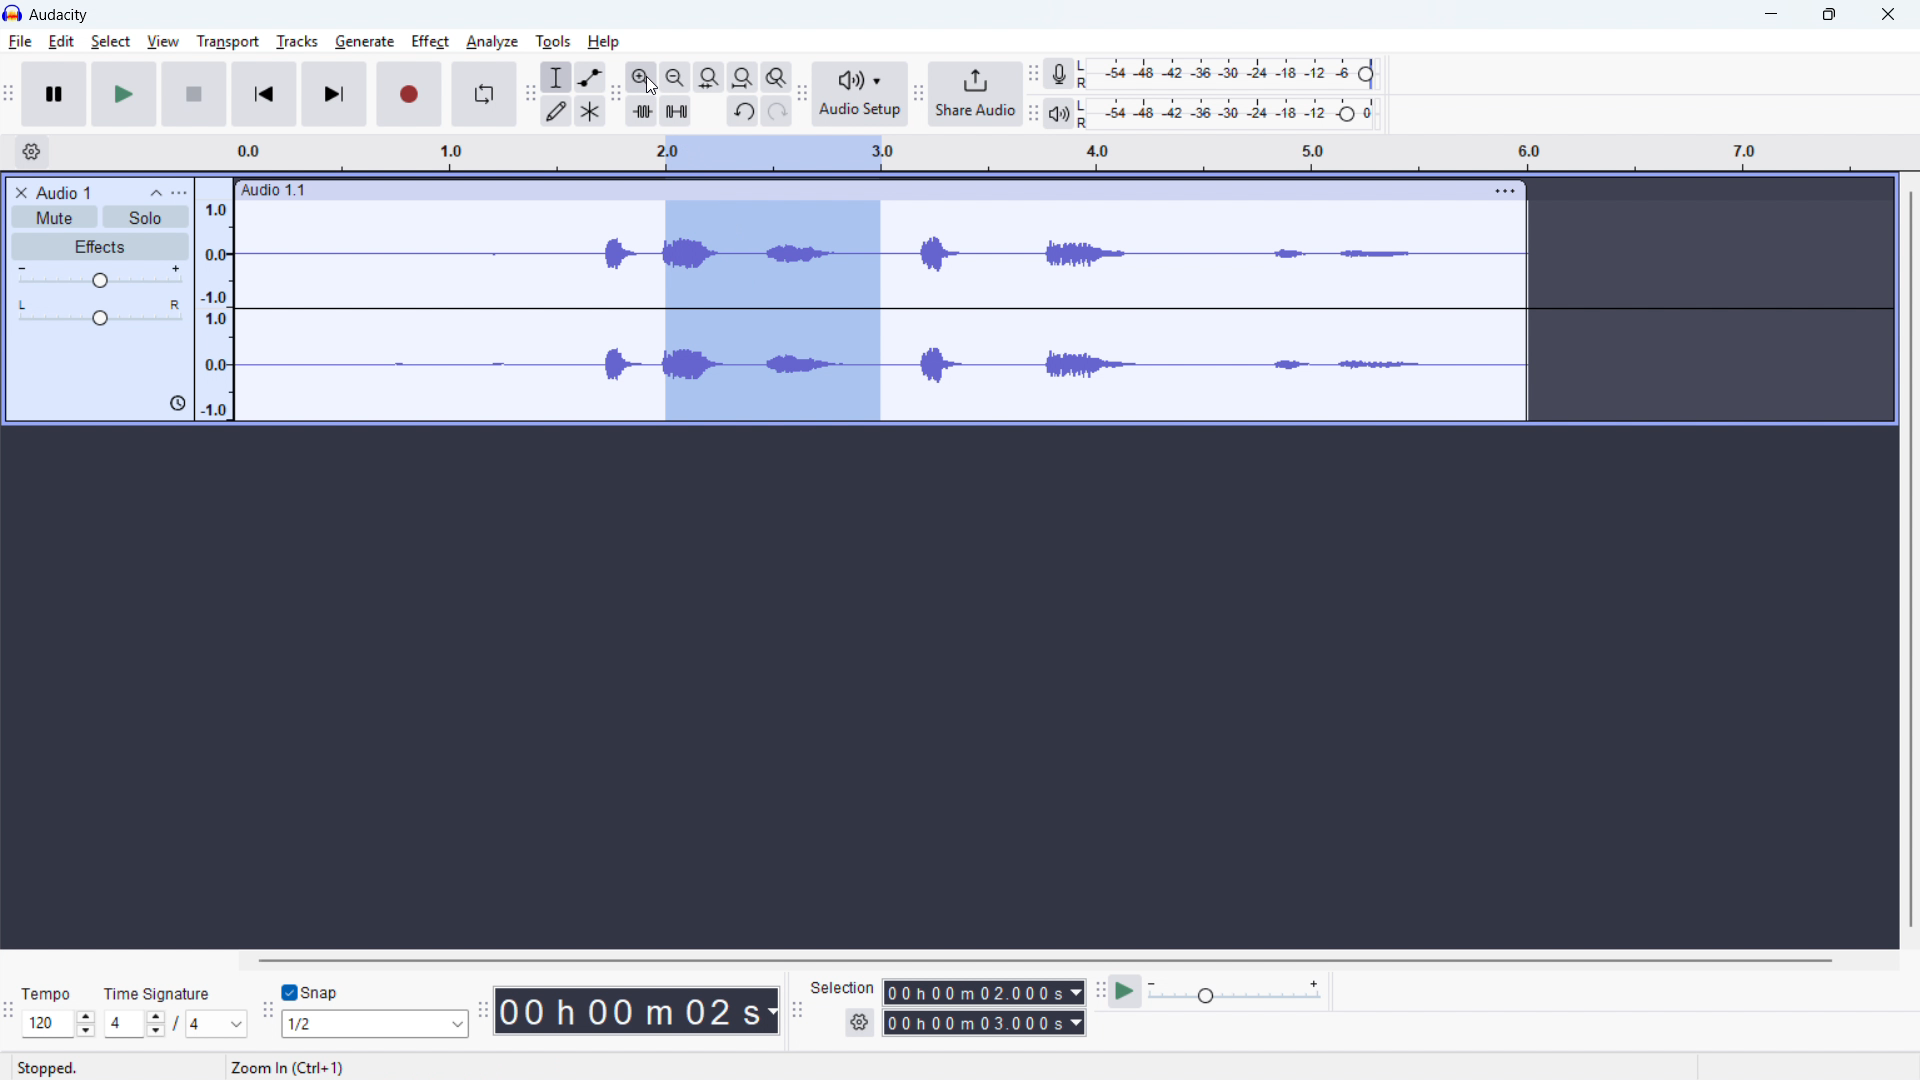  Describe the element at coordinates (640, 77) in the screenshot. I see `ZoZoom in` at that location.